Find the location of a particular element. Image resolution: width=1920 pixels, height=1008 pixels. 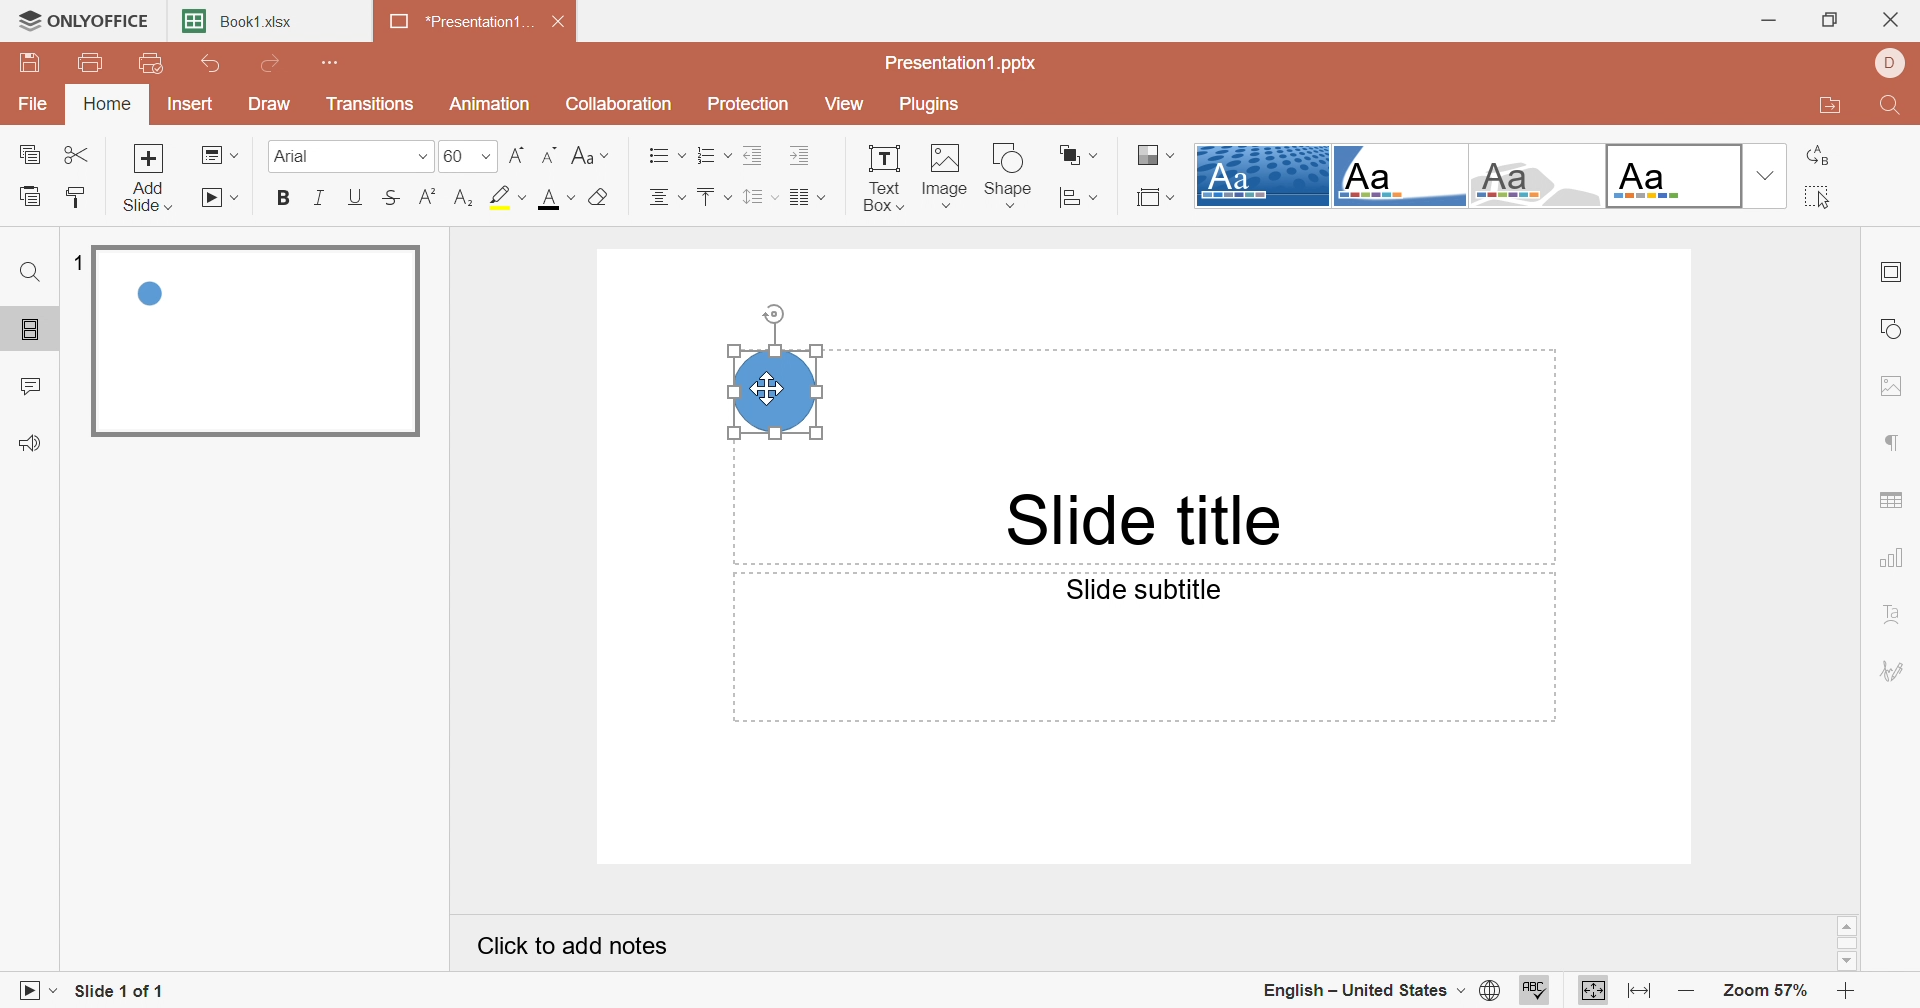

Save is located at coordinates (27, 62).